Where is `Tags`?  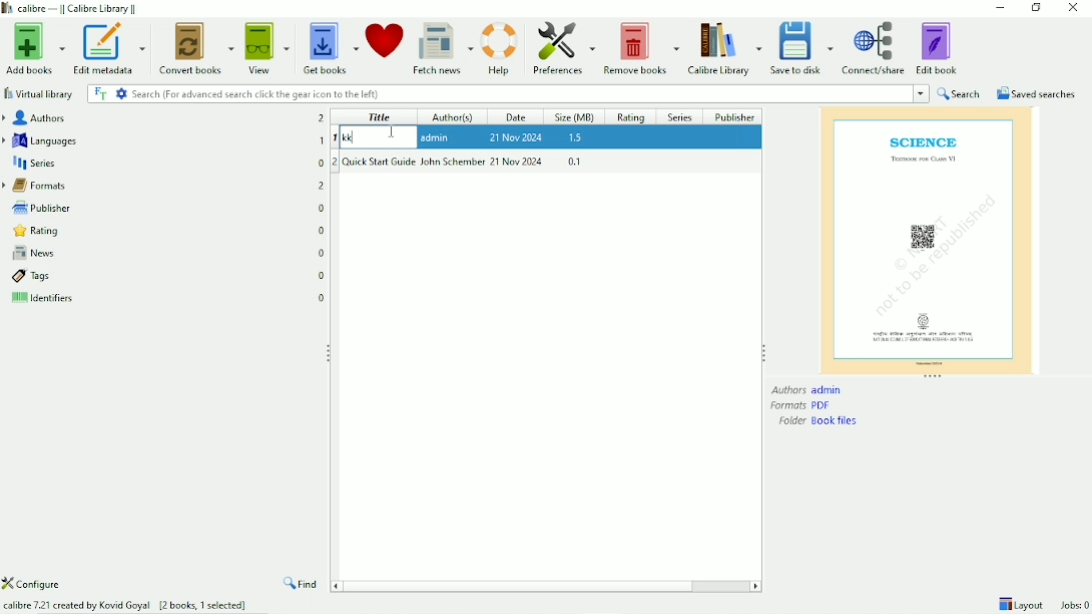 Tags is located at coordinates (28, 277).